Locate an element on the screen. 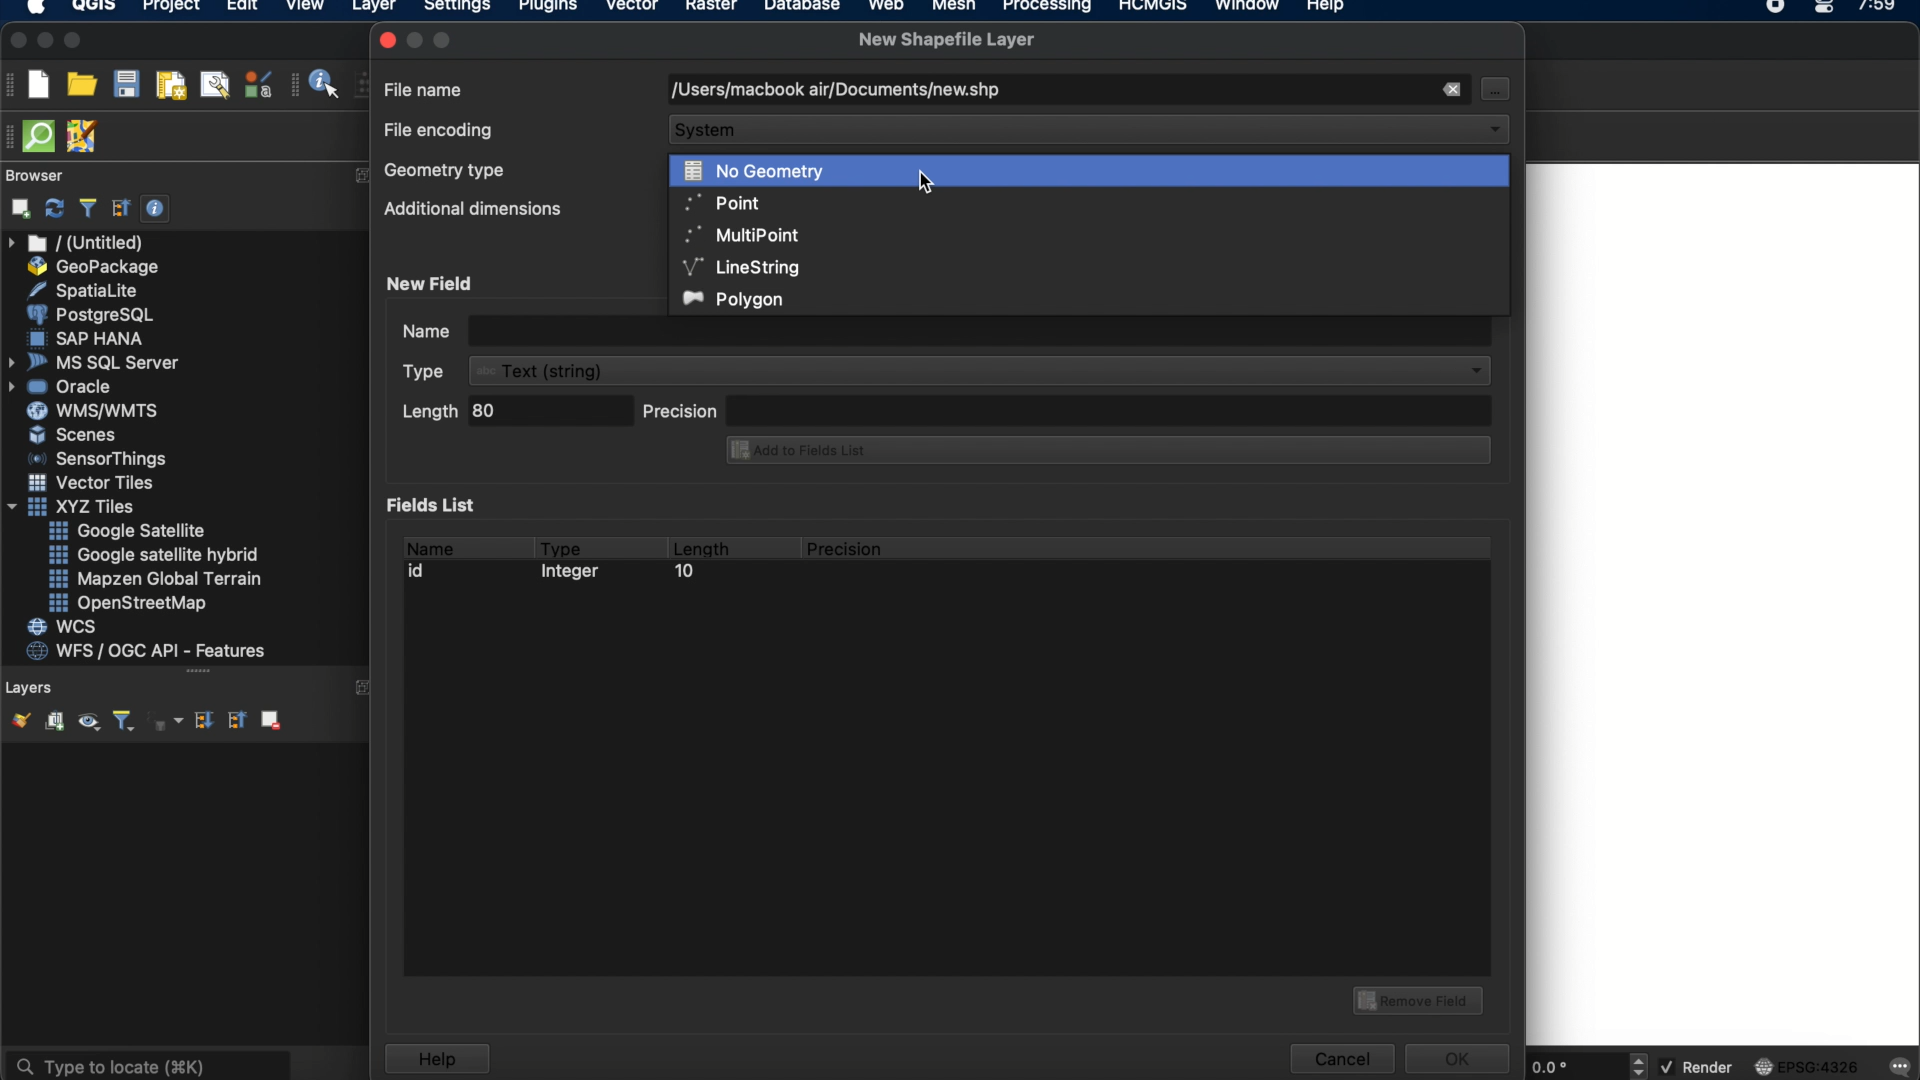 Image resolution: width=1920 pixels, height=1080 pixels. expand is located at coordinates (365, 689).